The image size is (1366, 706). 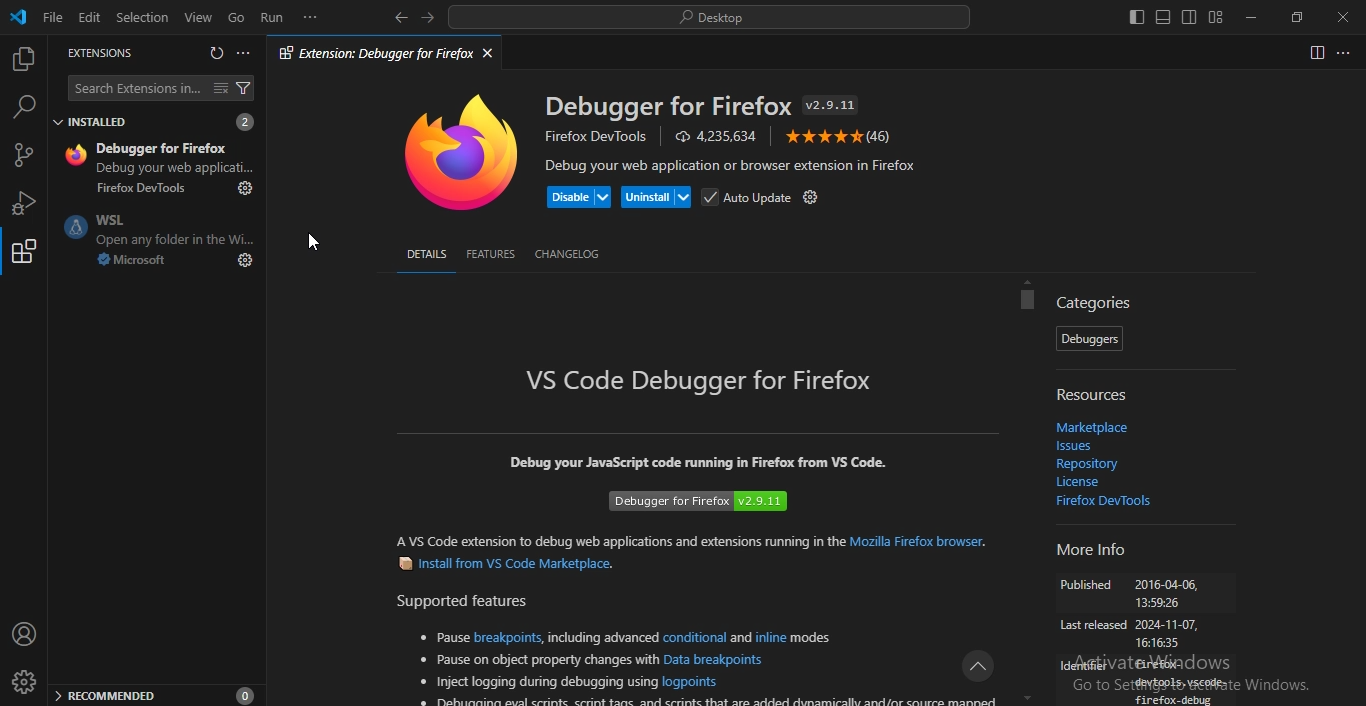 I want to click on debuggers, so click(x=1090, y=337).